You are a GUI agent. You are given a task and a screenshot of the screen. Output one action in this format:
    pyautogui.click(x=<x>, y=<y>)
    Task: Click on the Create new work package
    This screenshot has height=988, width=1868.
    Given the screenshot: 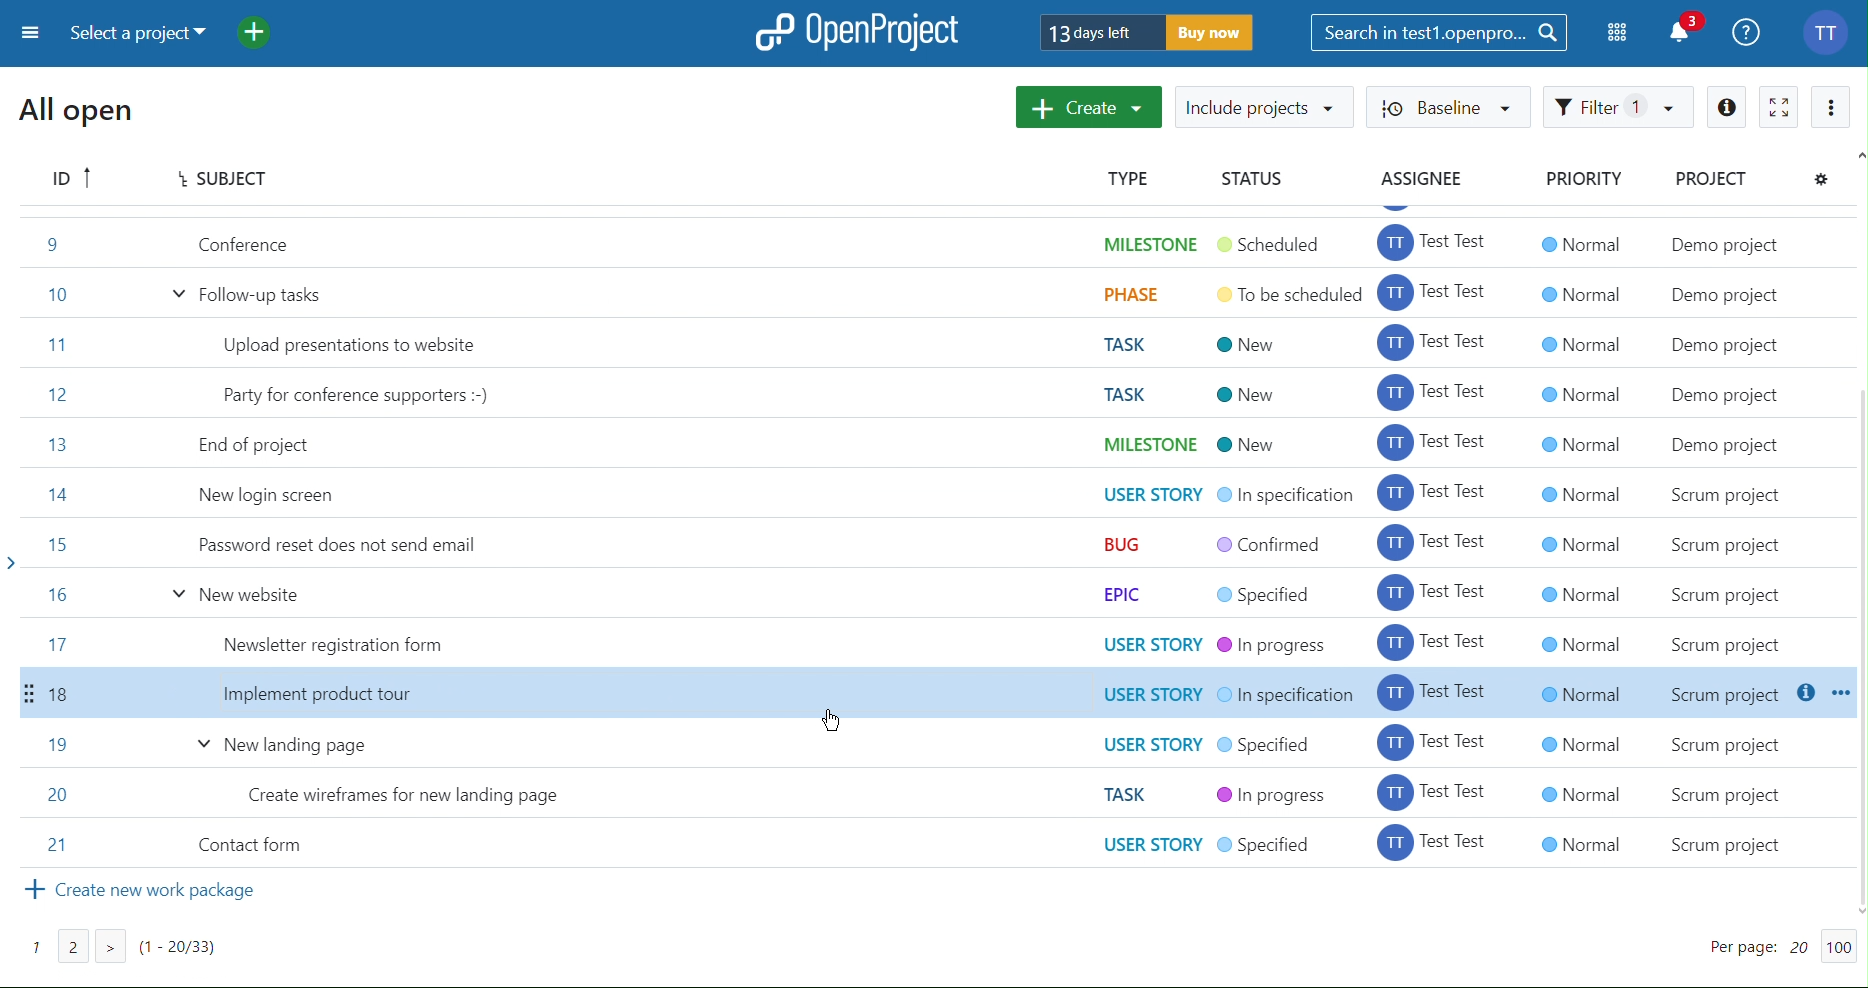 What is the action you would take?
    pyautogui.click(x=147, y=898)
    